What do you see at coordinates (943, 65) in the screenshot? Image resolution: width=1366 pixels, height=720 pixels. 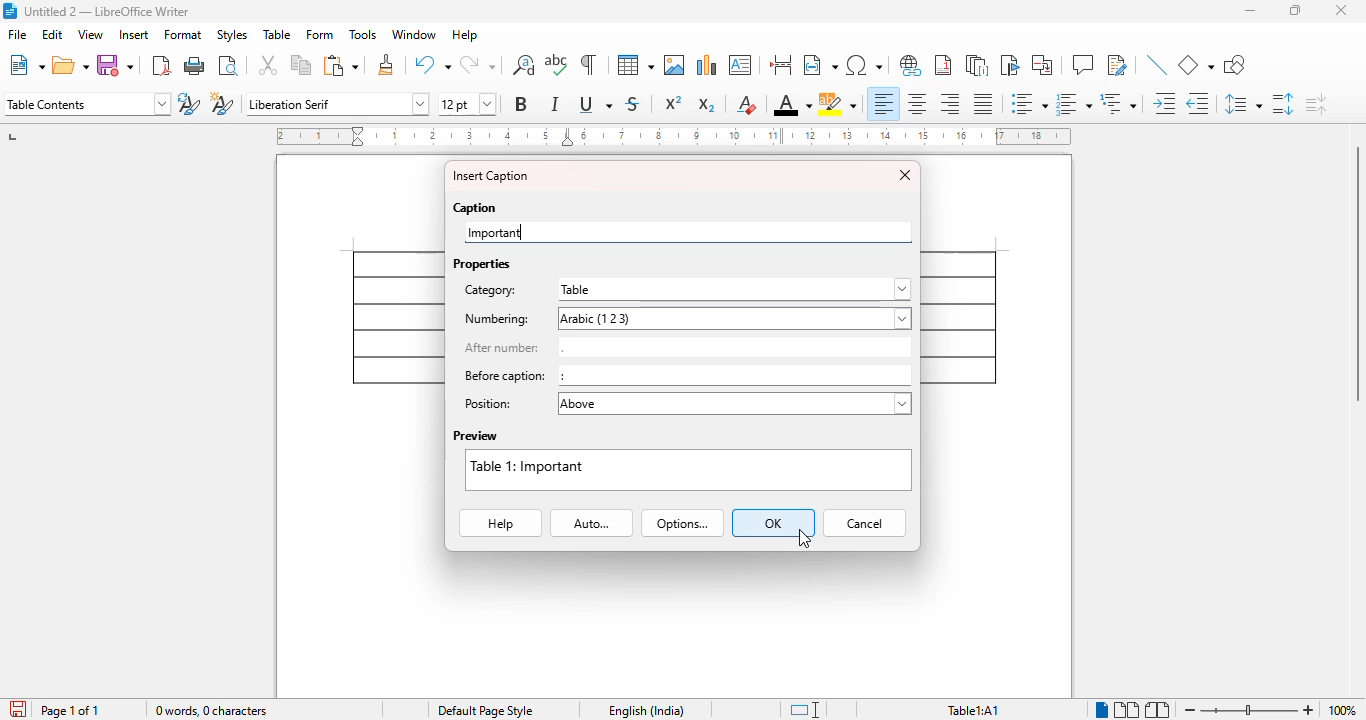 I see `insert footnote` at bounding box center [943, 65].